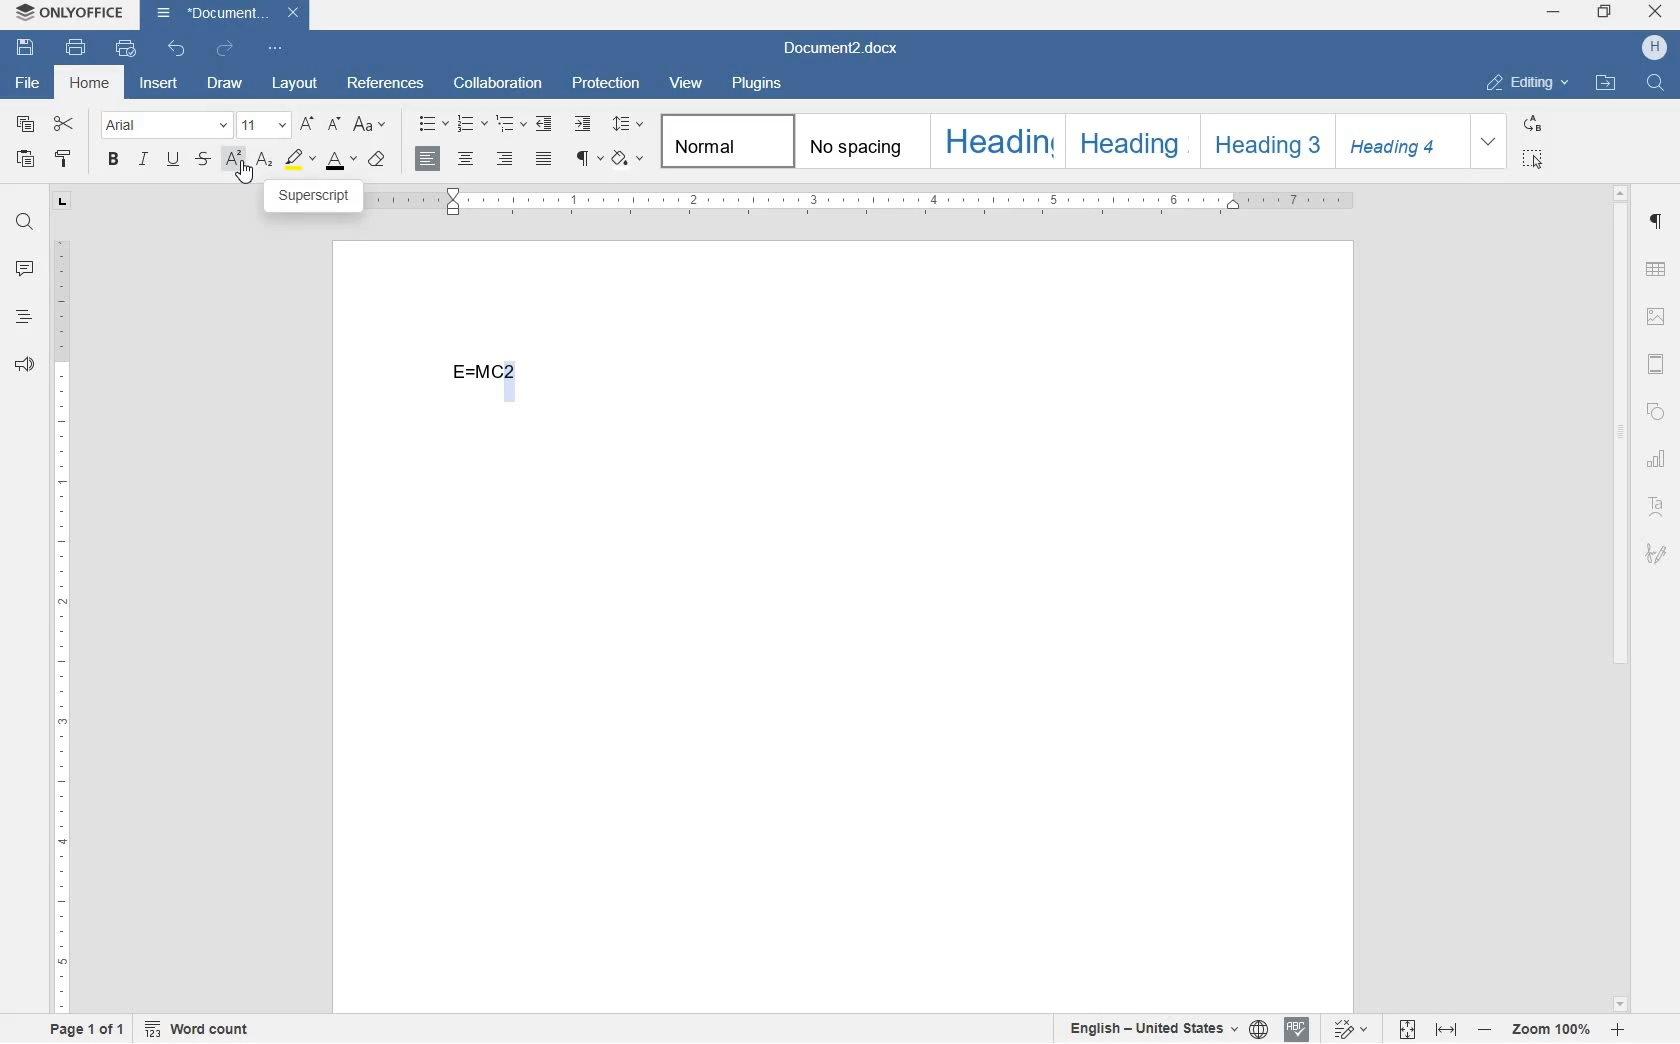 The image size is (1680, 1044). Describe the element at coordinates (858, 140) in the screenshot. I see `no spacing` at that location.